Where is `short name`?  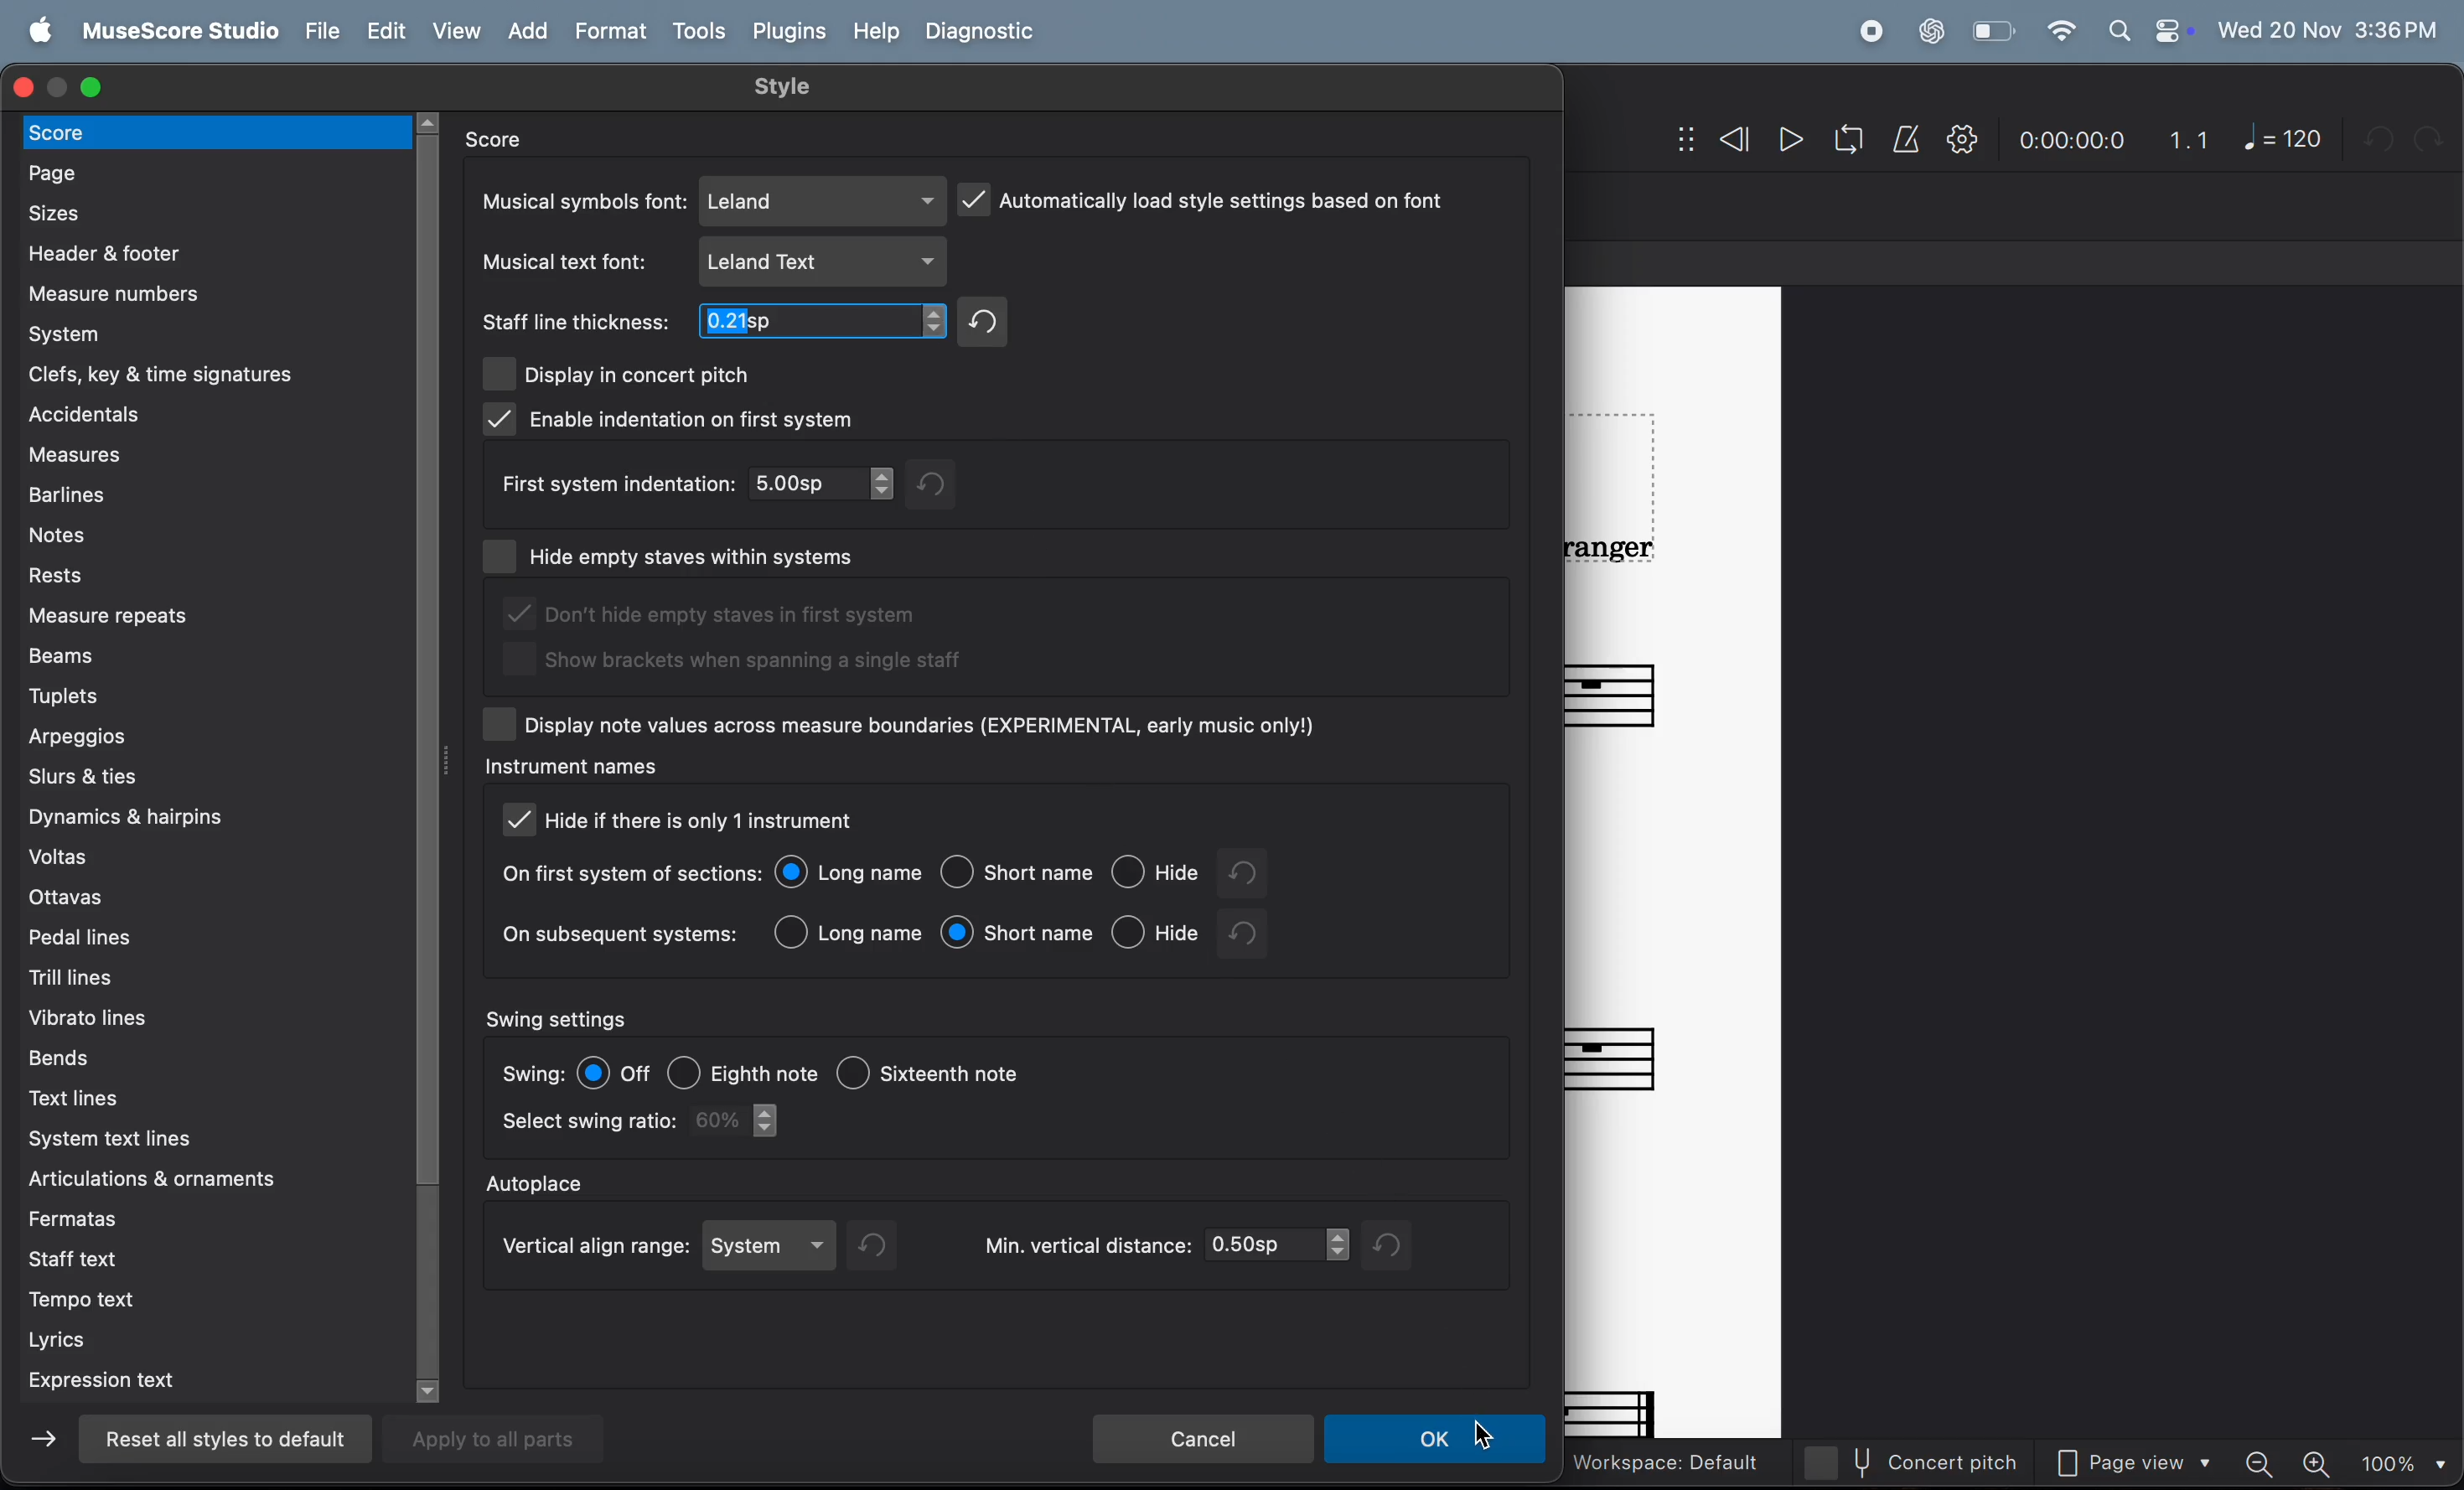 short name is located at coordinates (1018, 933).